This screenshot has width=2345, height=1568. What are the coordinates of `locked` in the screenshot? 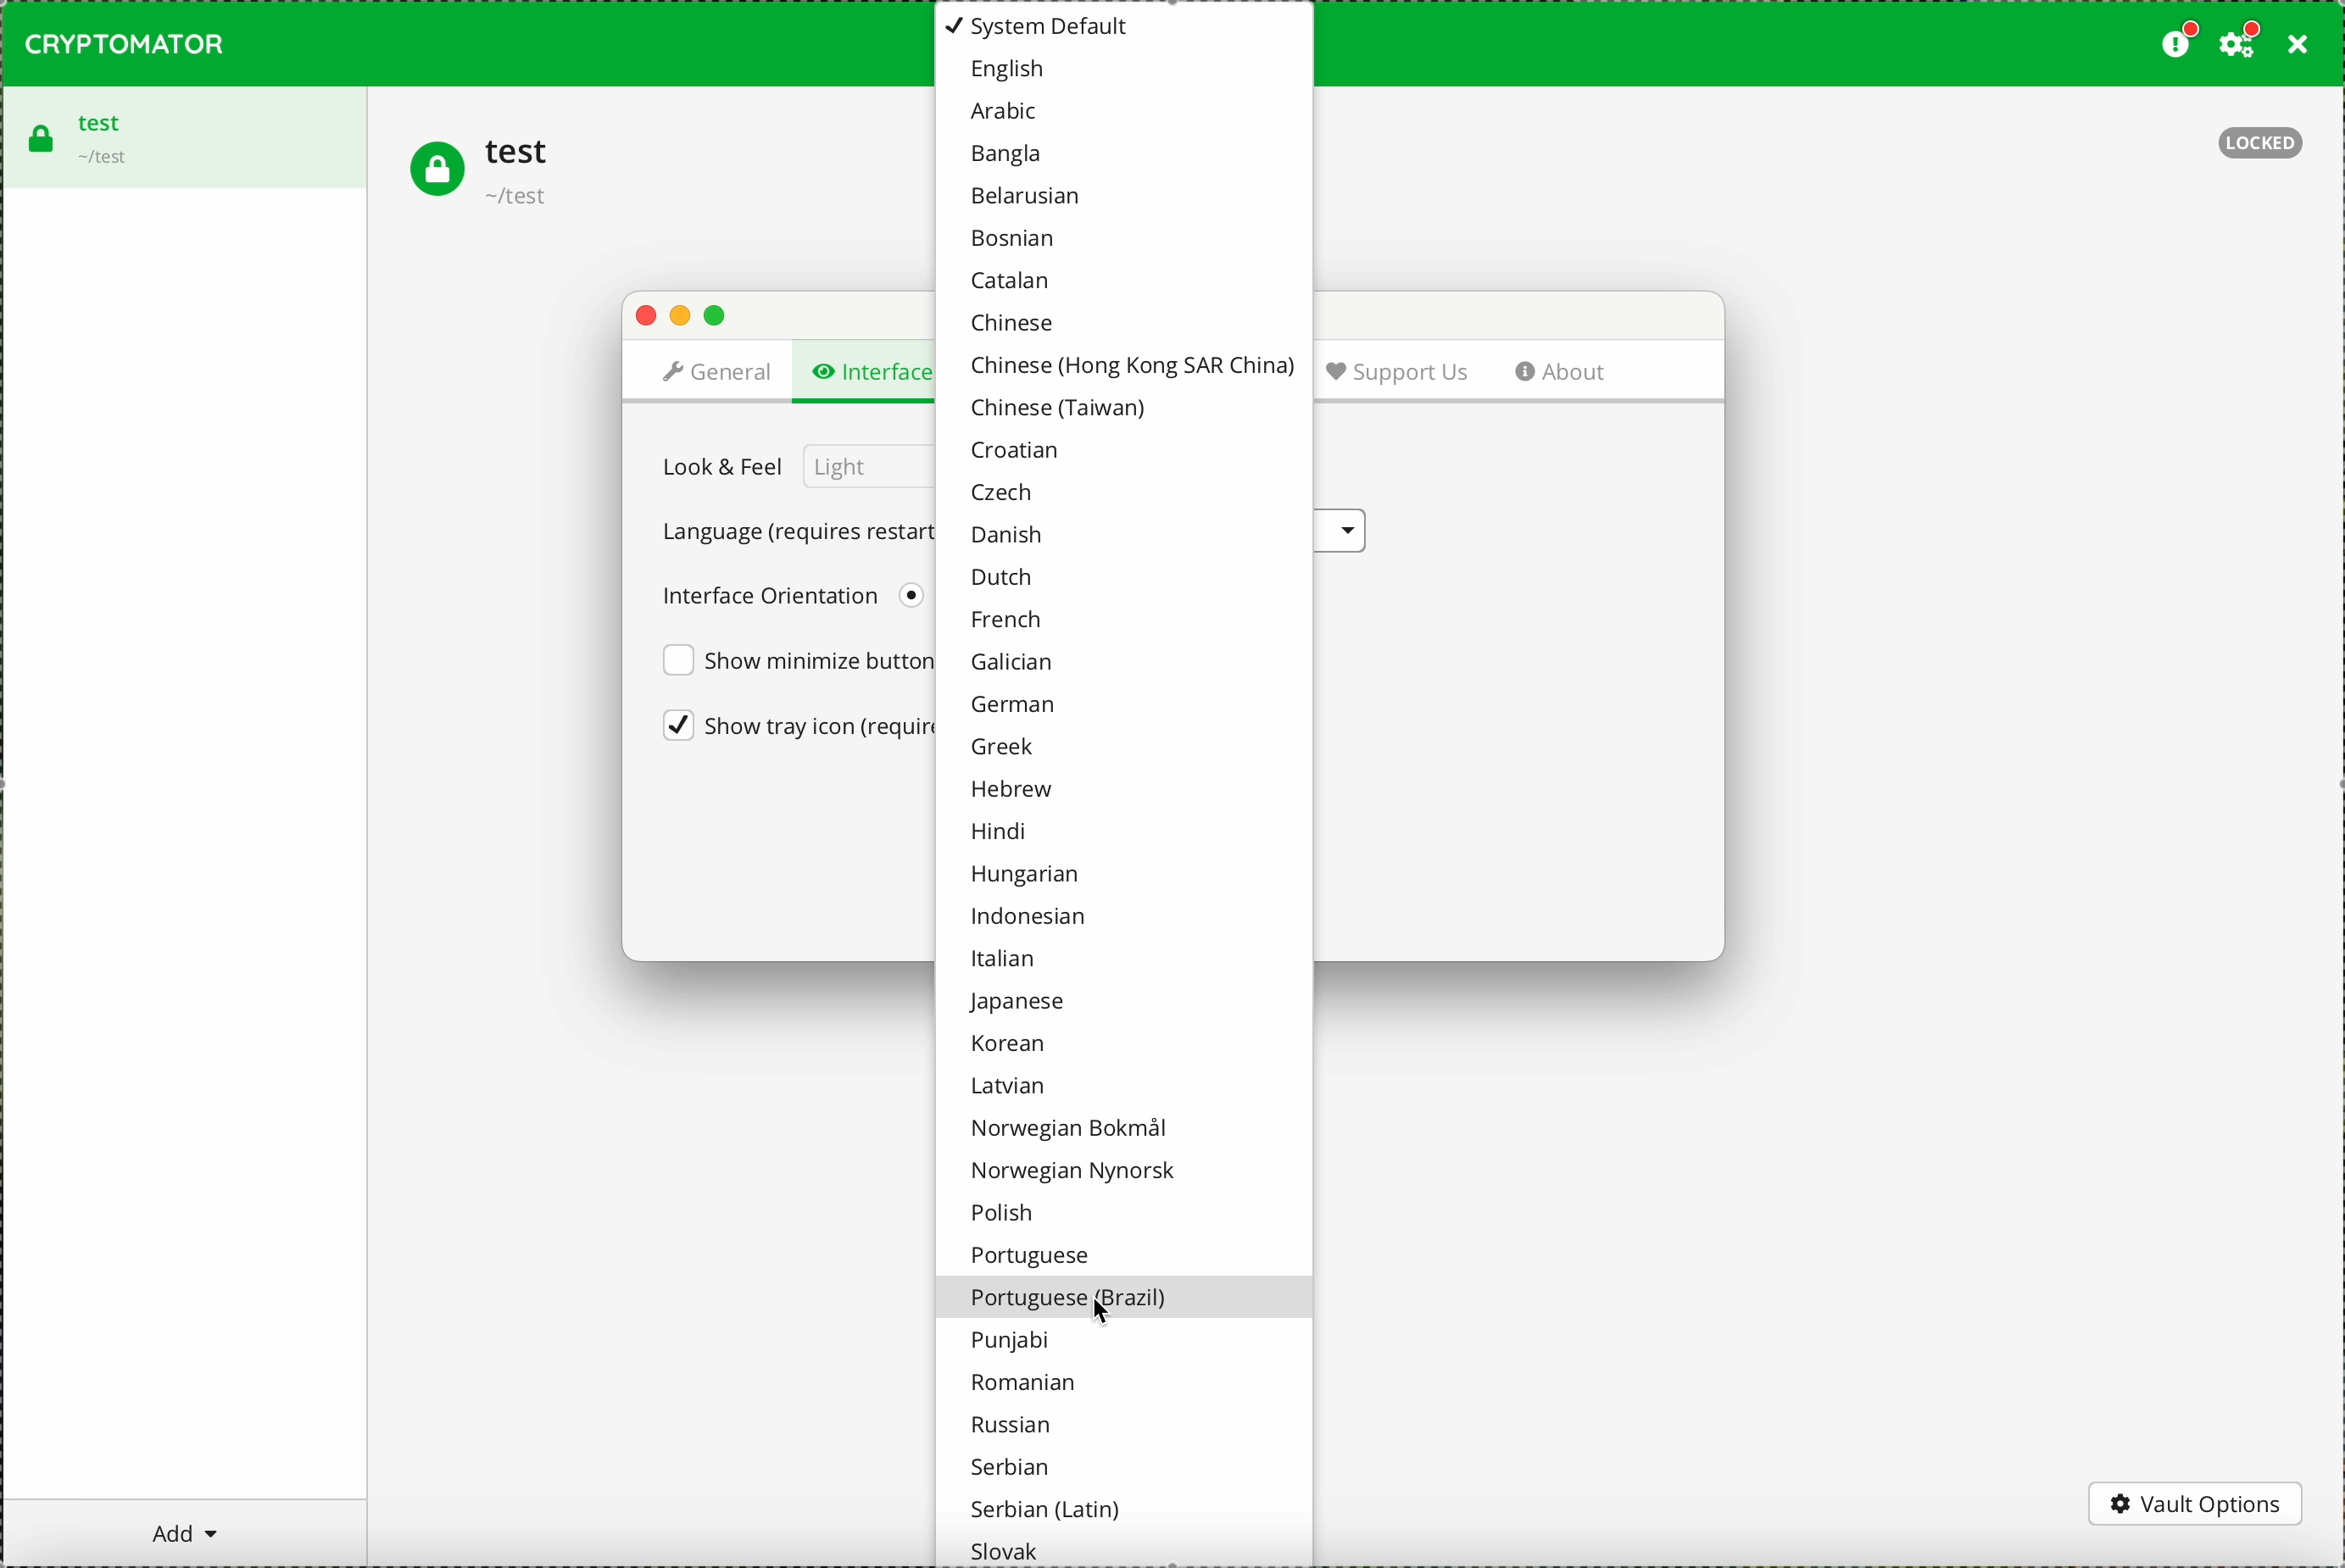 It's located at (2261, 143).